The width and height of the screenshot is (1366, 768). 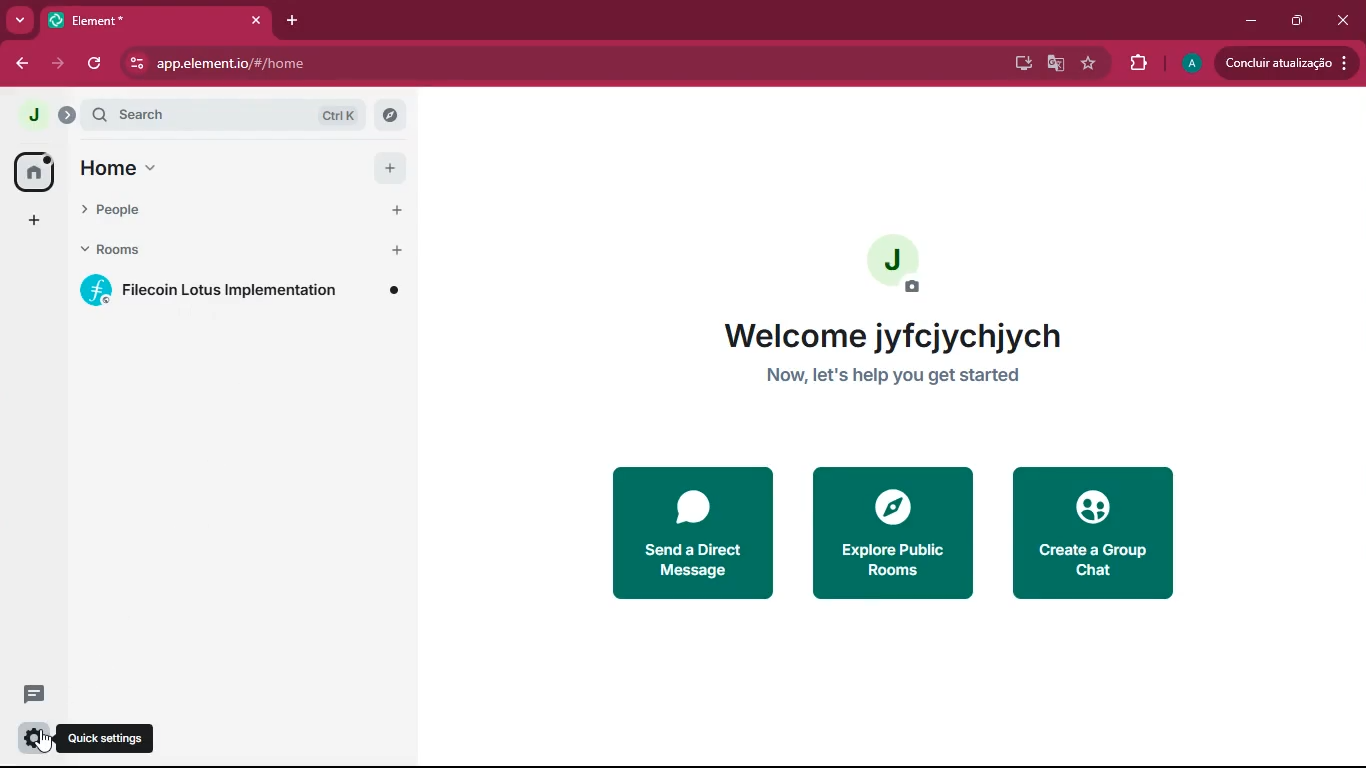 I want to click on Add, so click(x=391, y=168).